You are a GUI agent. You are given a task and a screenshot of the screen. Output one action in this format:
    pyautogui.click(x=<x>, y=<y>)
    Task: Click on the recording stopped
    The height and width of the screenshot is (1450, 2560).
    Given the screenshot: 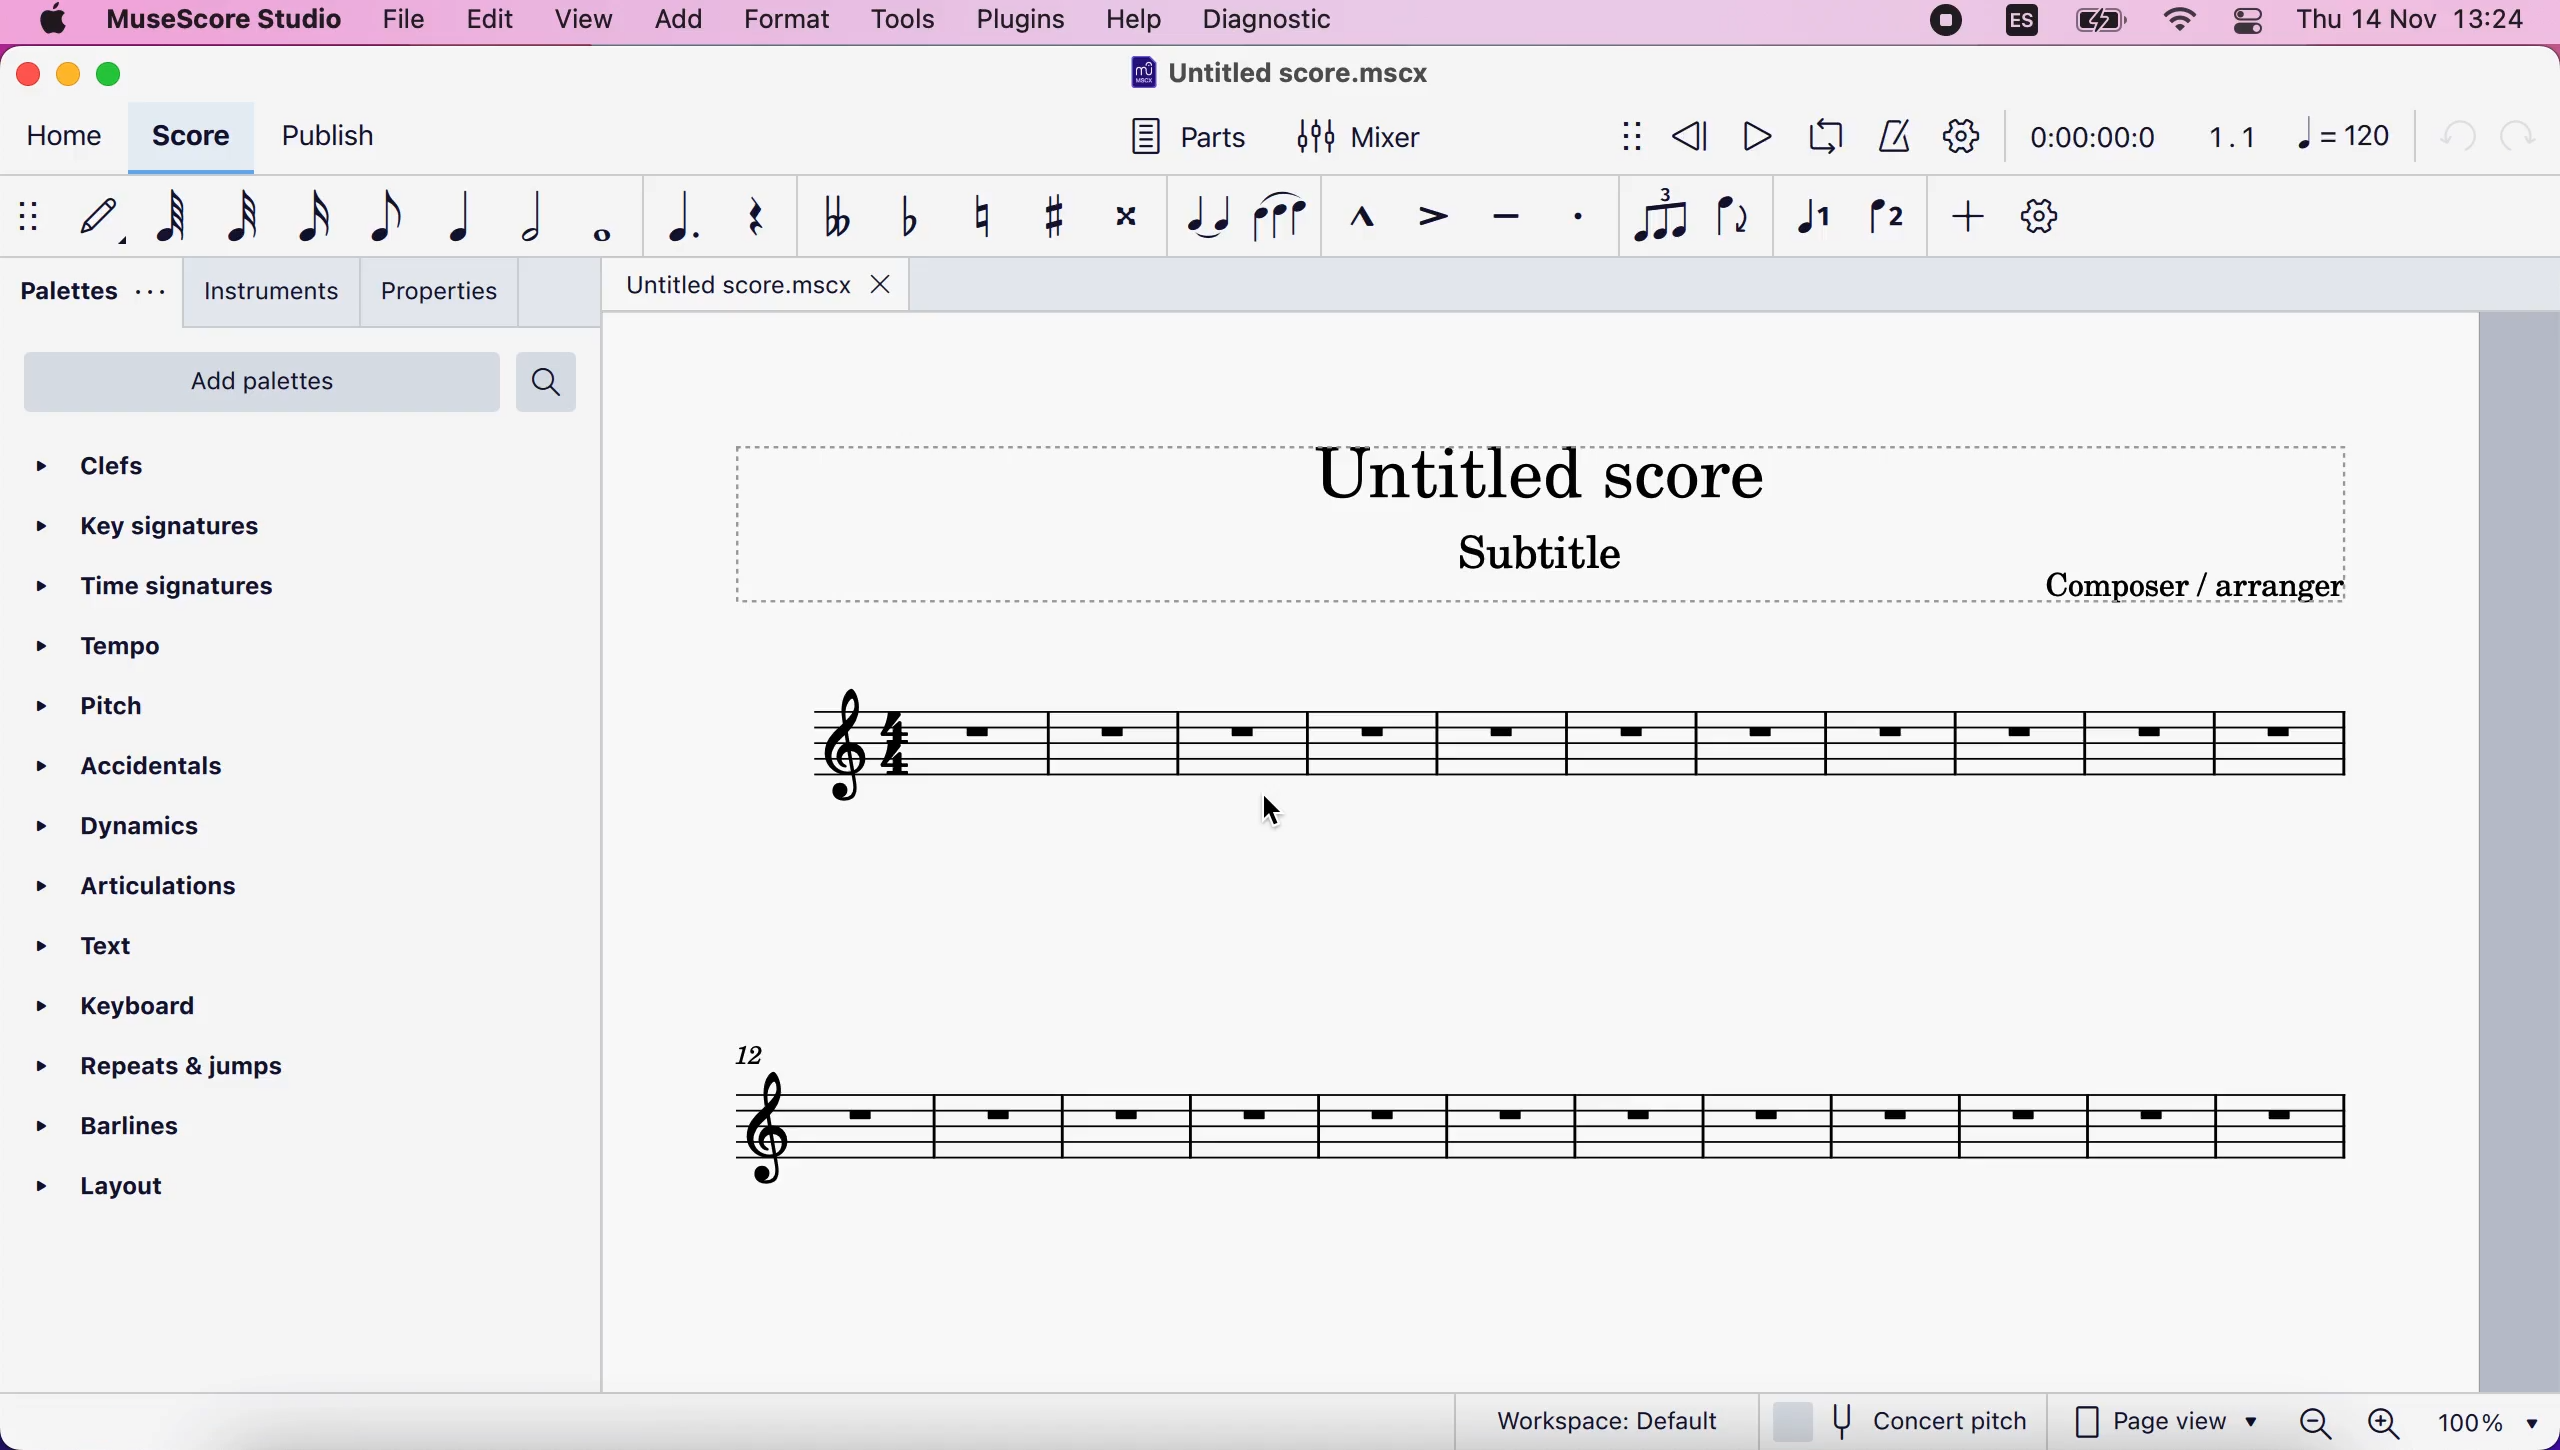 What is the action you would take?
    pyautogui.click(x=1939, y=25)
    